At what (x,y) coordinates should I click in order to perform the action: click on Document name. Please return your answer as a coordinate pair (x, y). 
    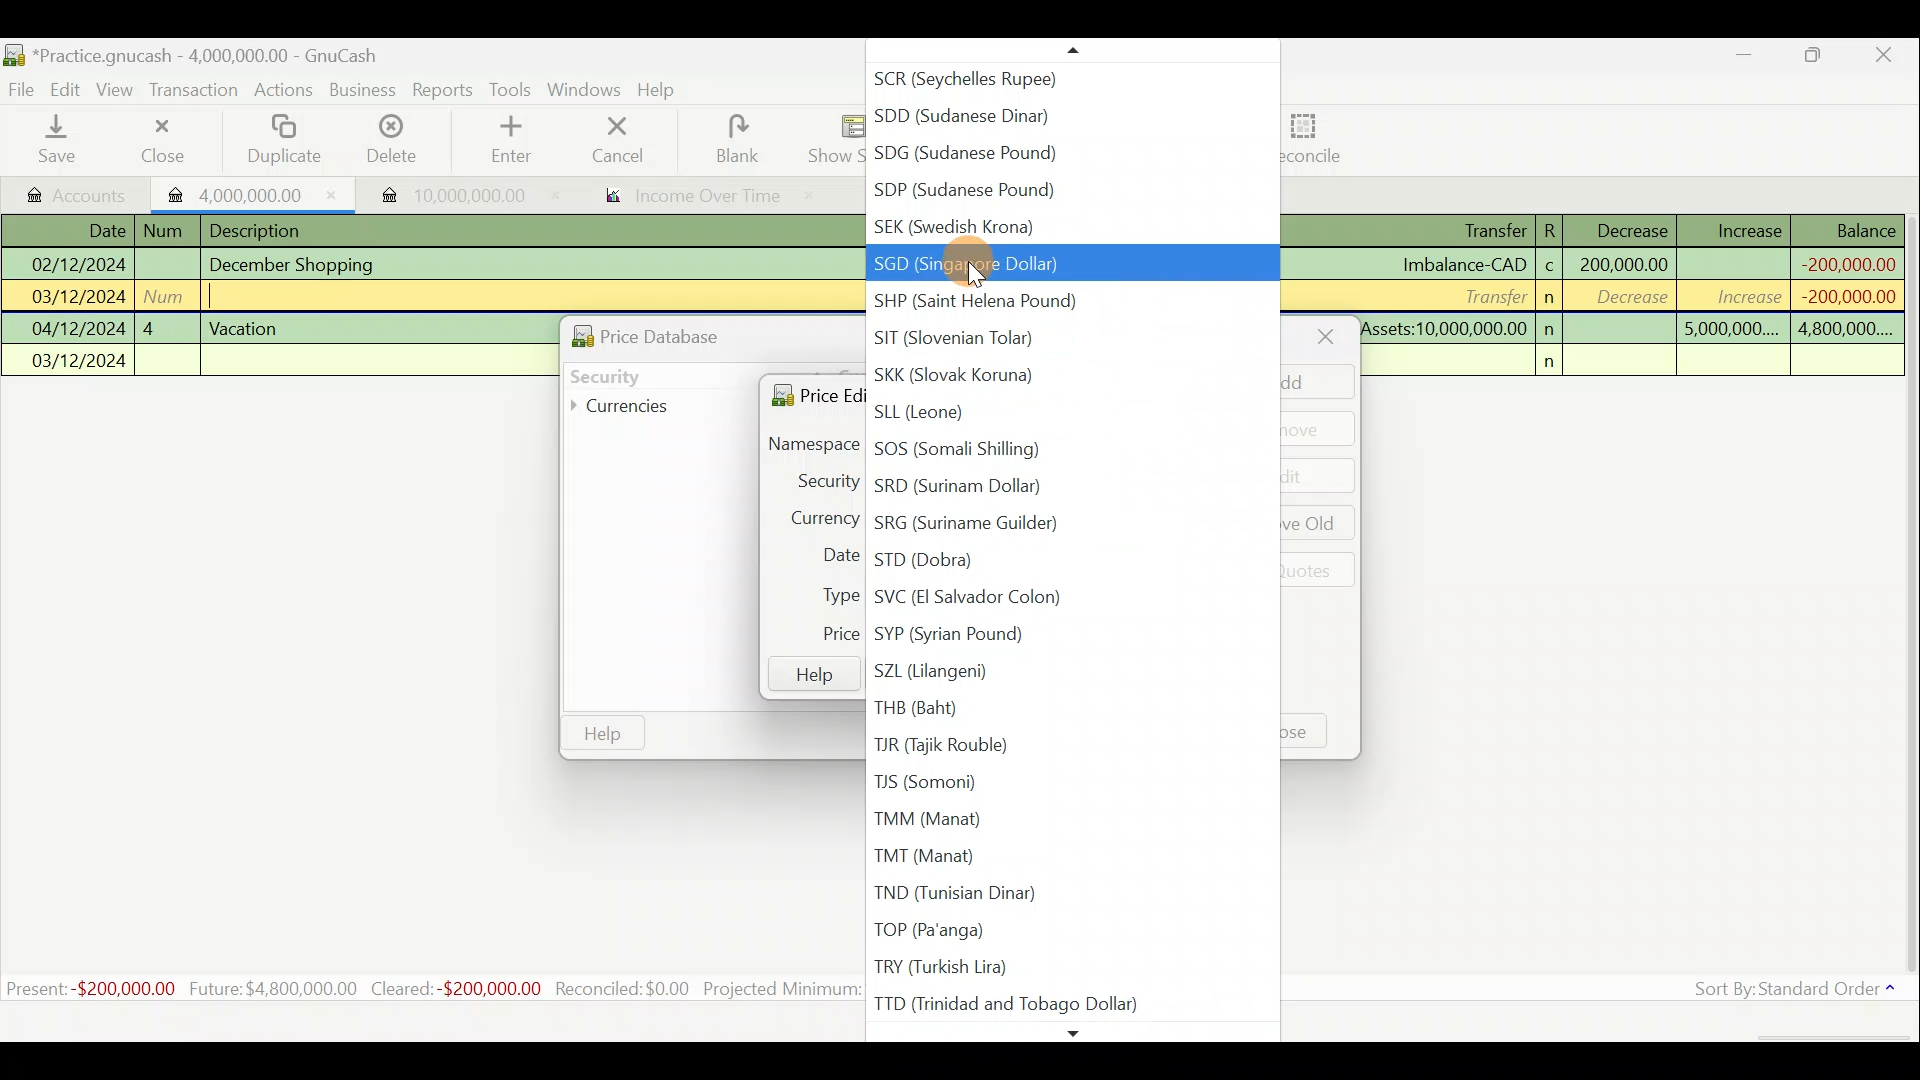
    Looking at the image, I should click on (191, 52).